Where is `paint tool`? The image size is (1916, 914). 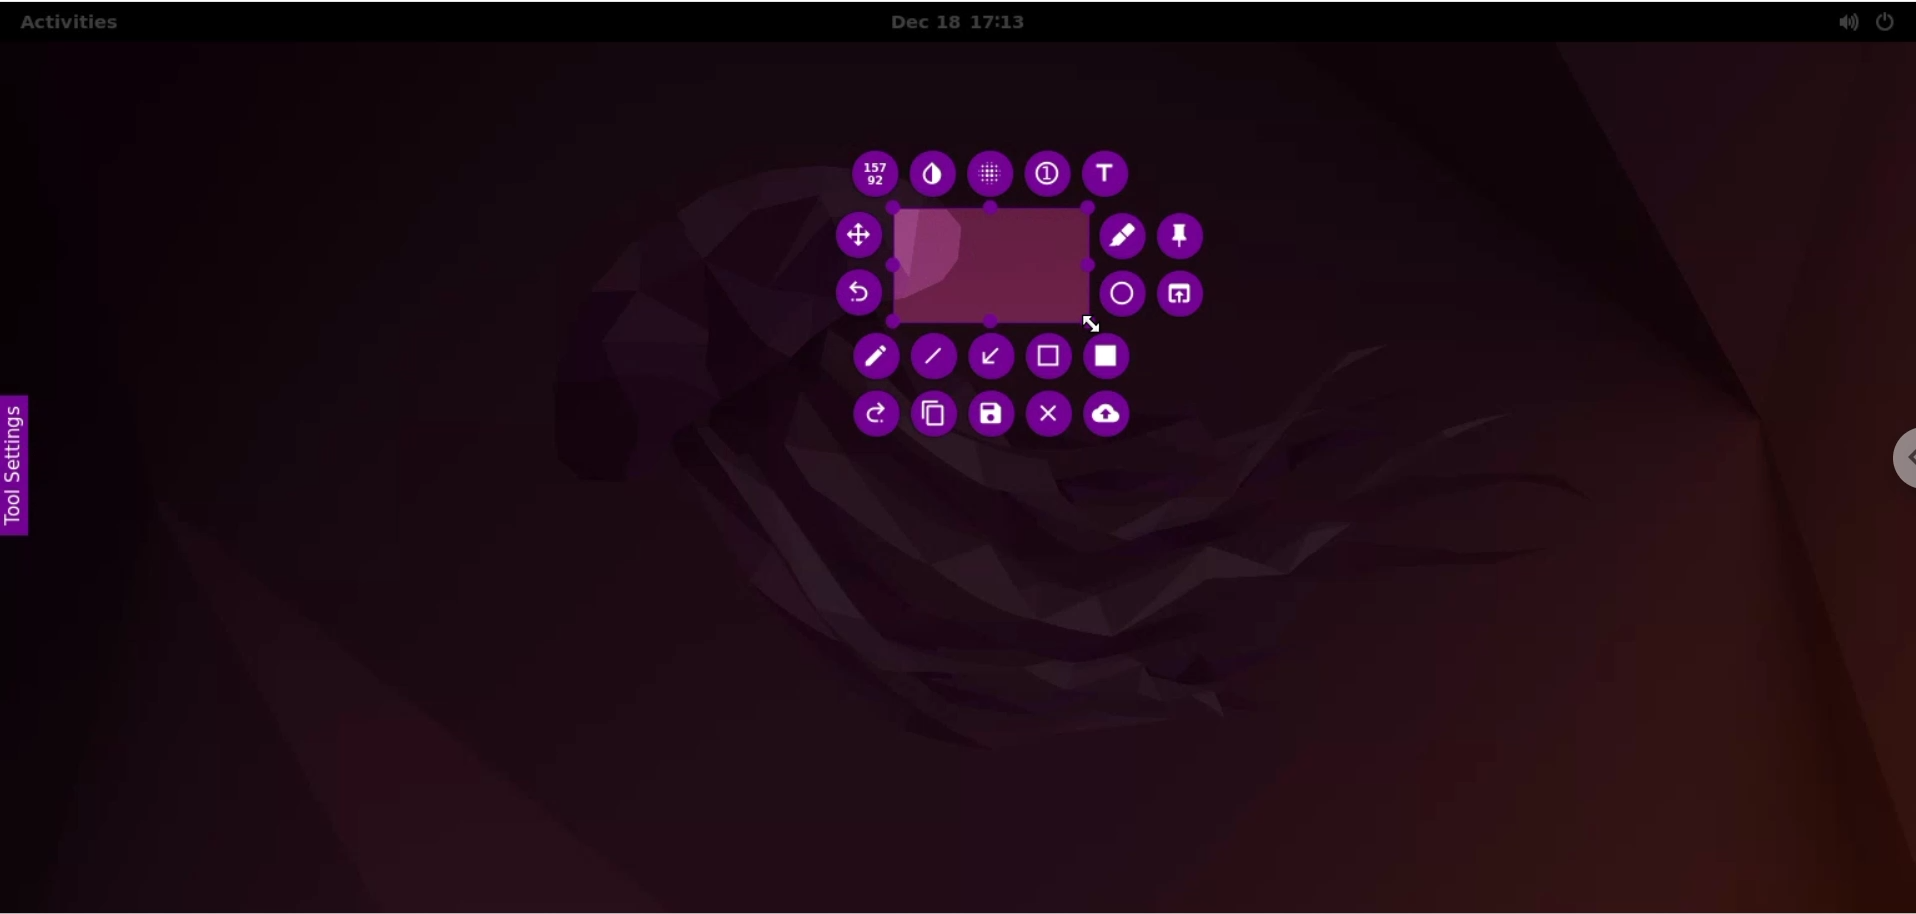
paint tool is located at coordinates (1125, 235).